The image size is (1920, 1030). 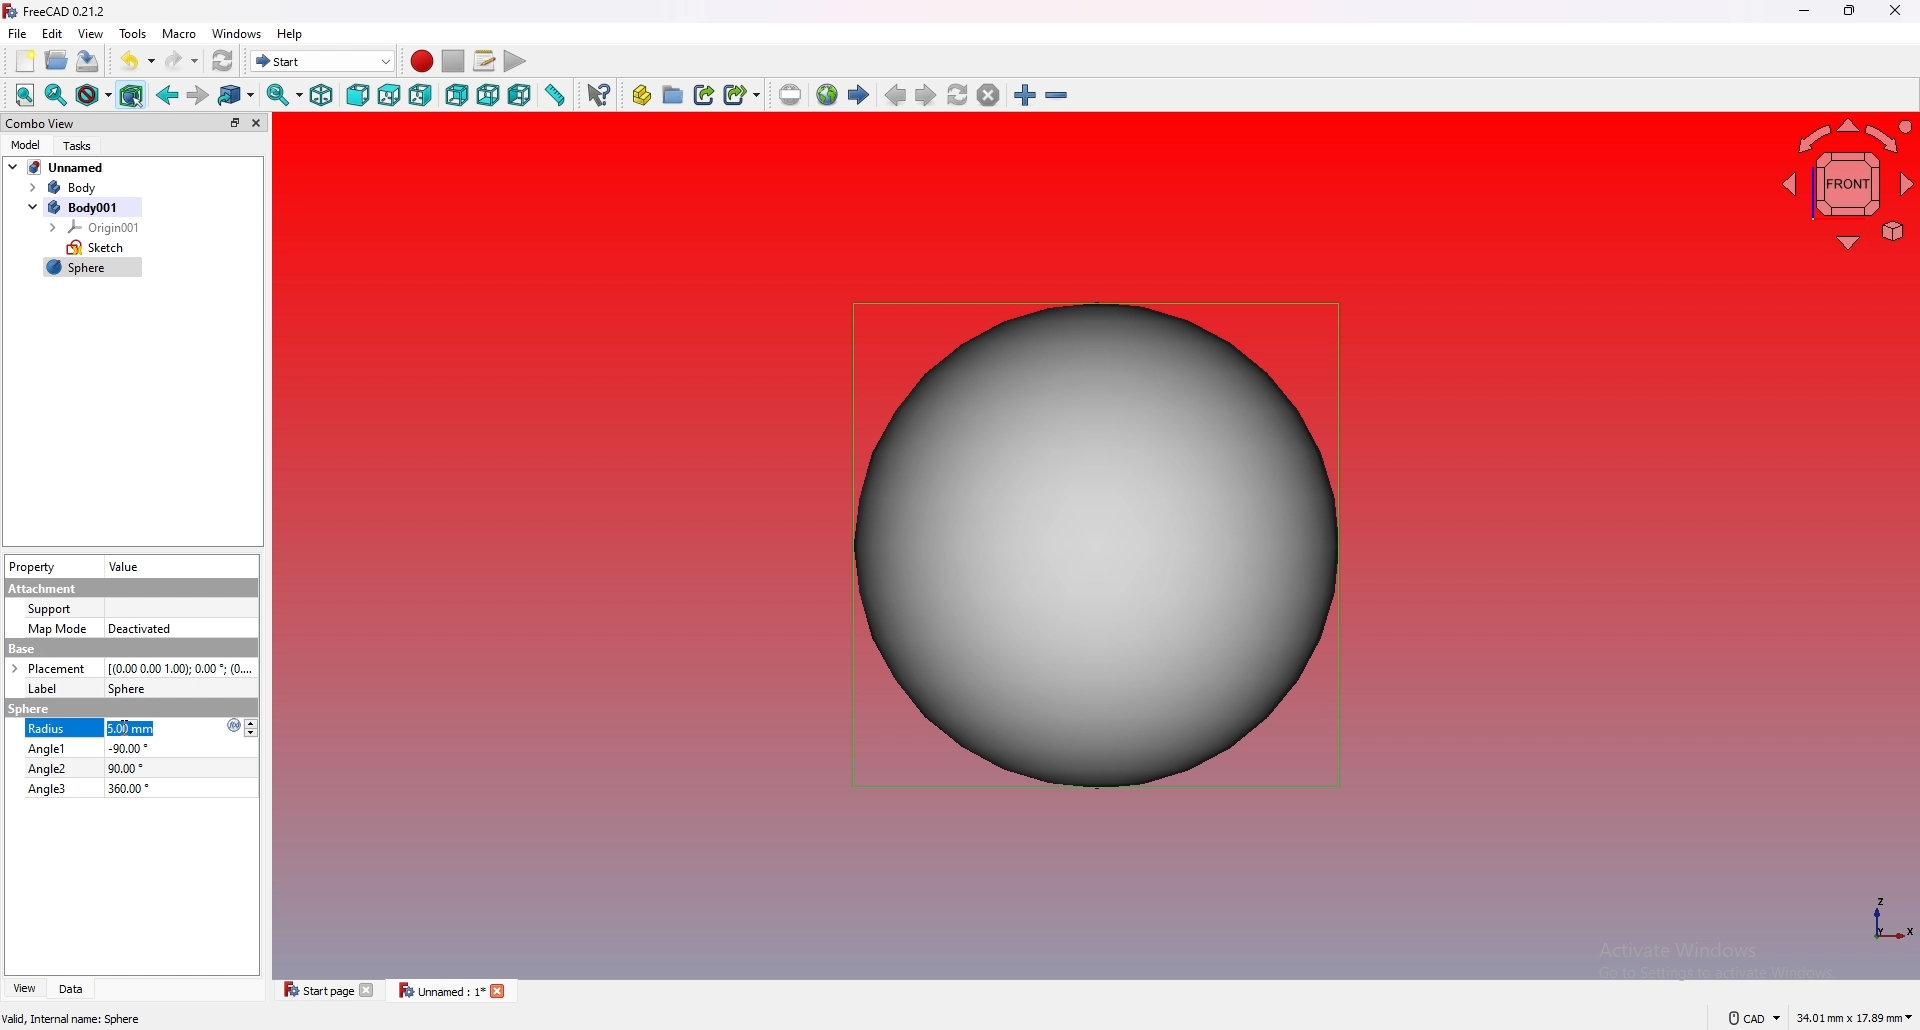 What do you see at coordinates (223, 60) in the screenshot?
I see `refresh` at bounding box center [223, 60].